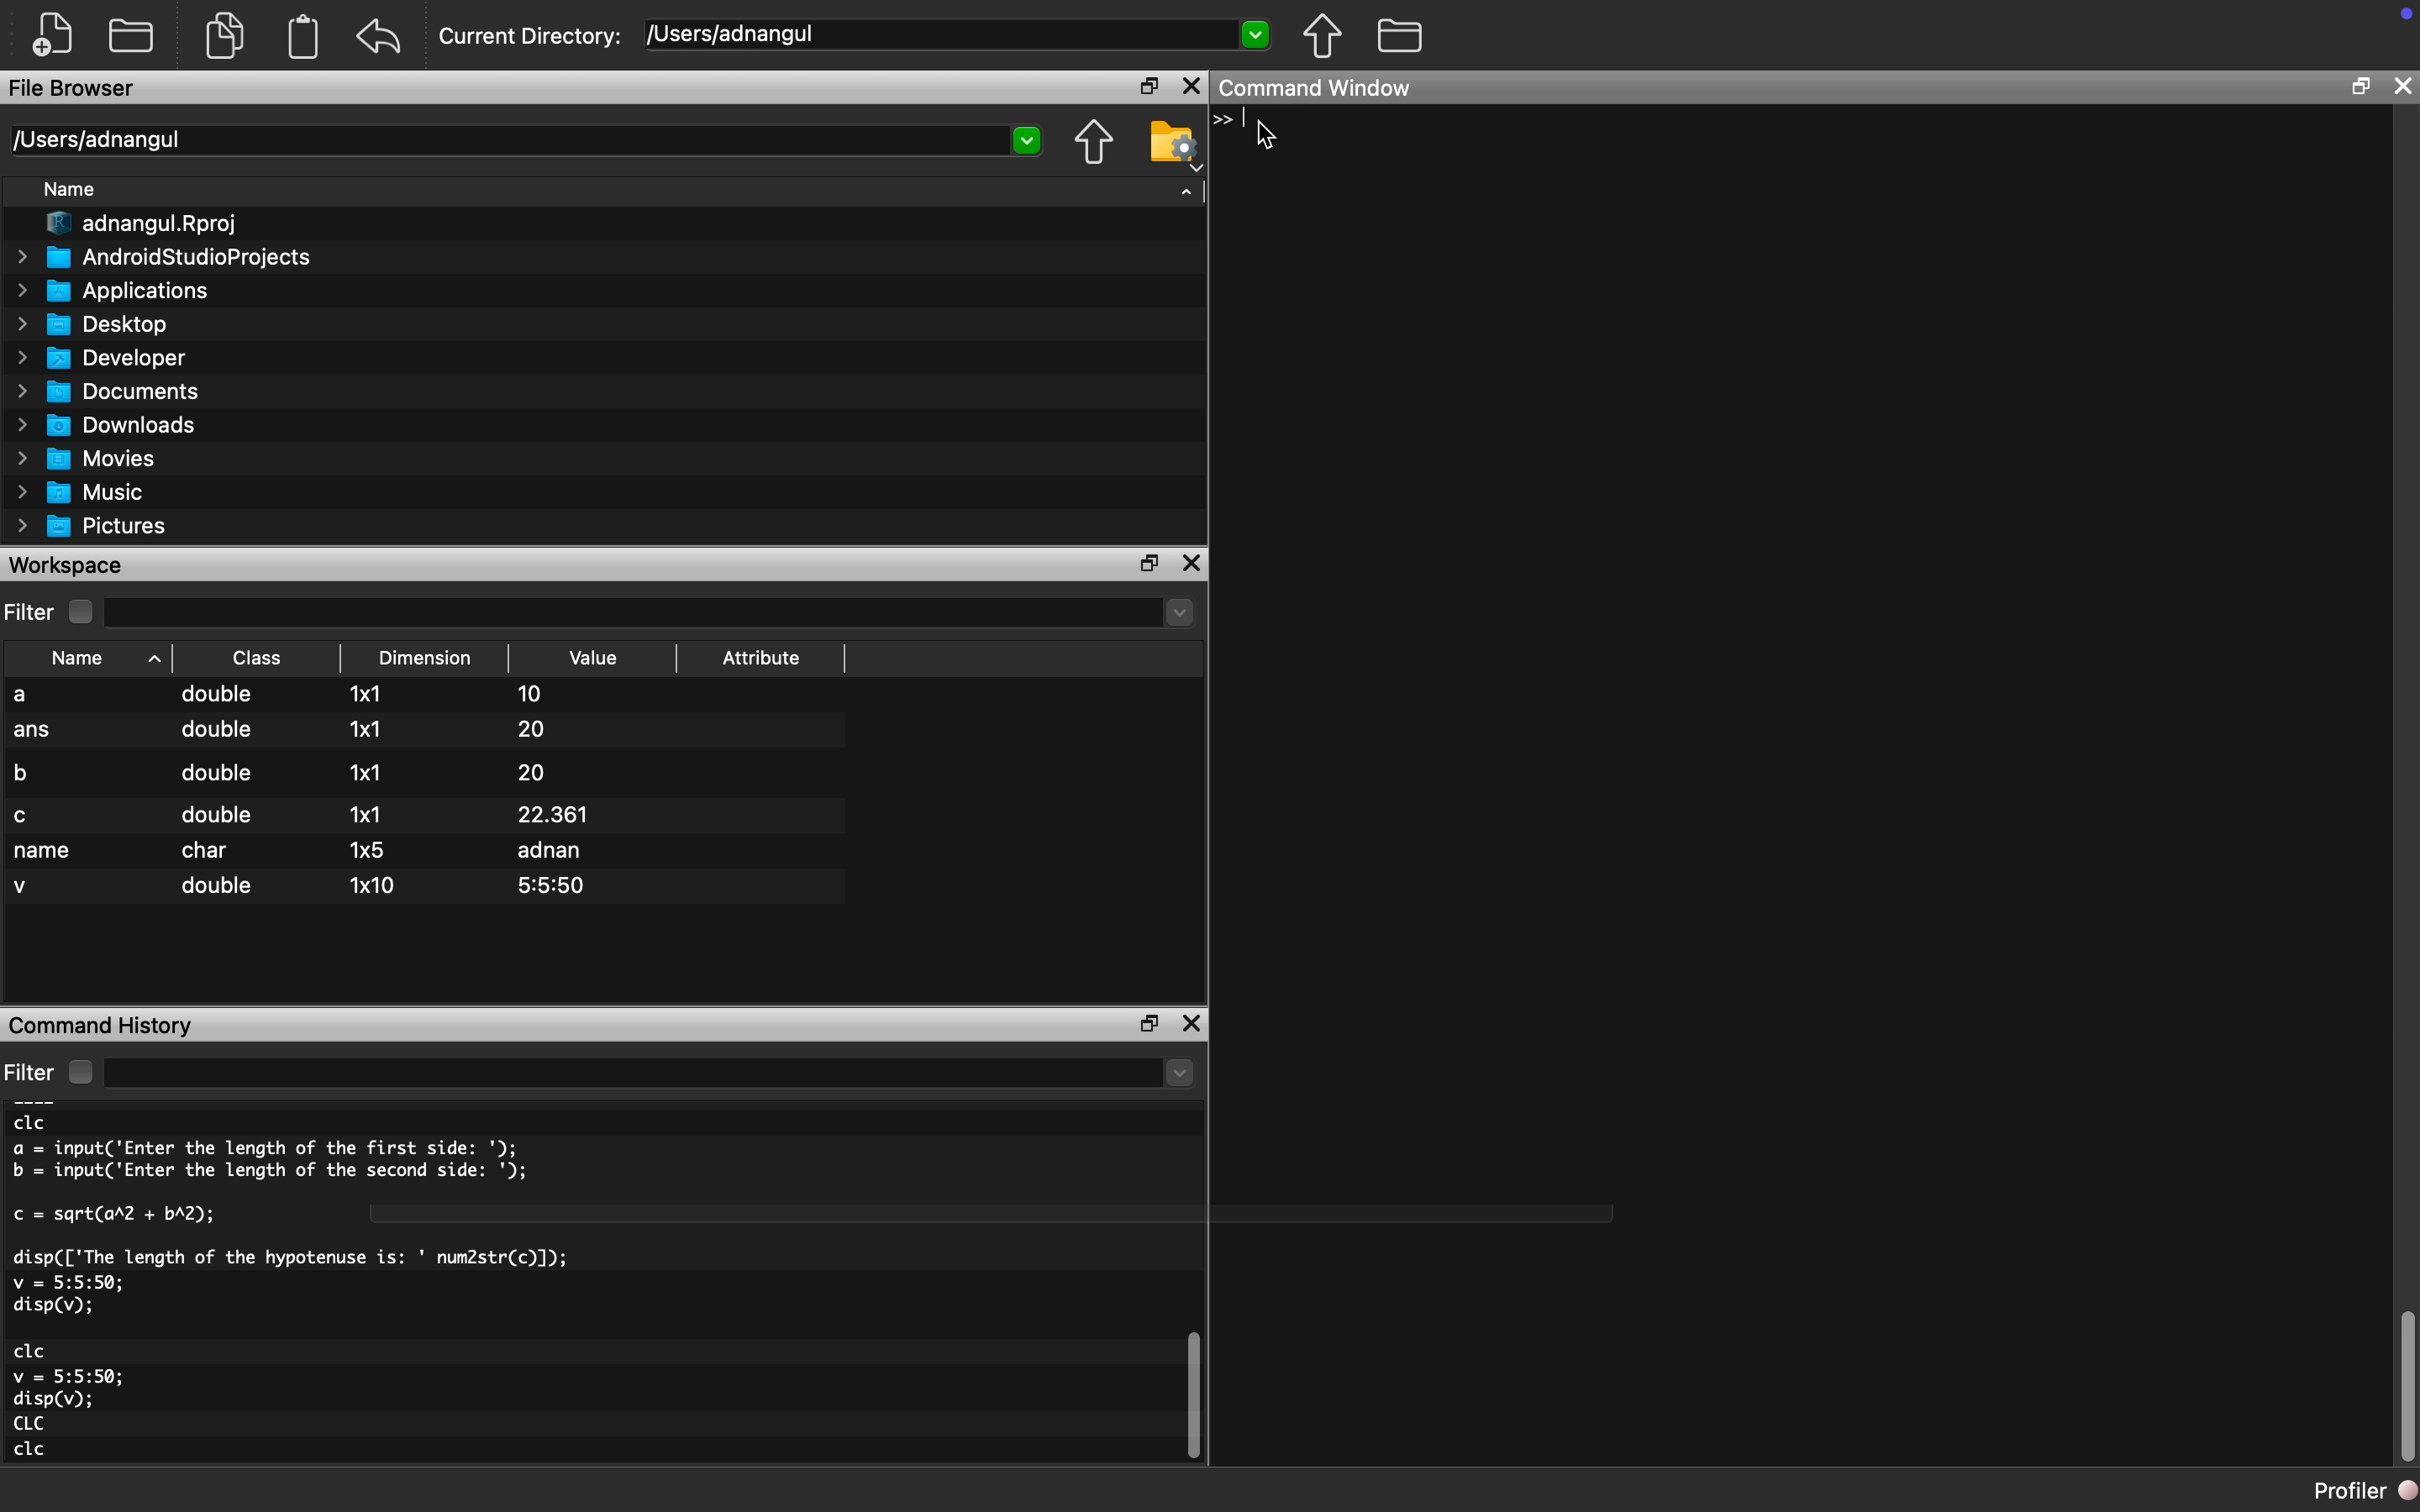 This screenshot has width=2420, height=1512. I want to click on Prompt cursor, so click(1232, 120).